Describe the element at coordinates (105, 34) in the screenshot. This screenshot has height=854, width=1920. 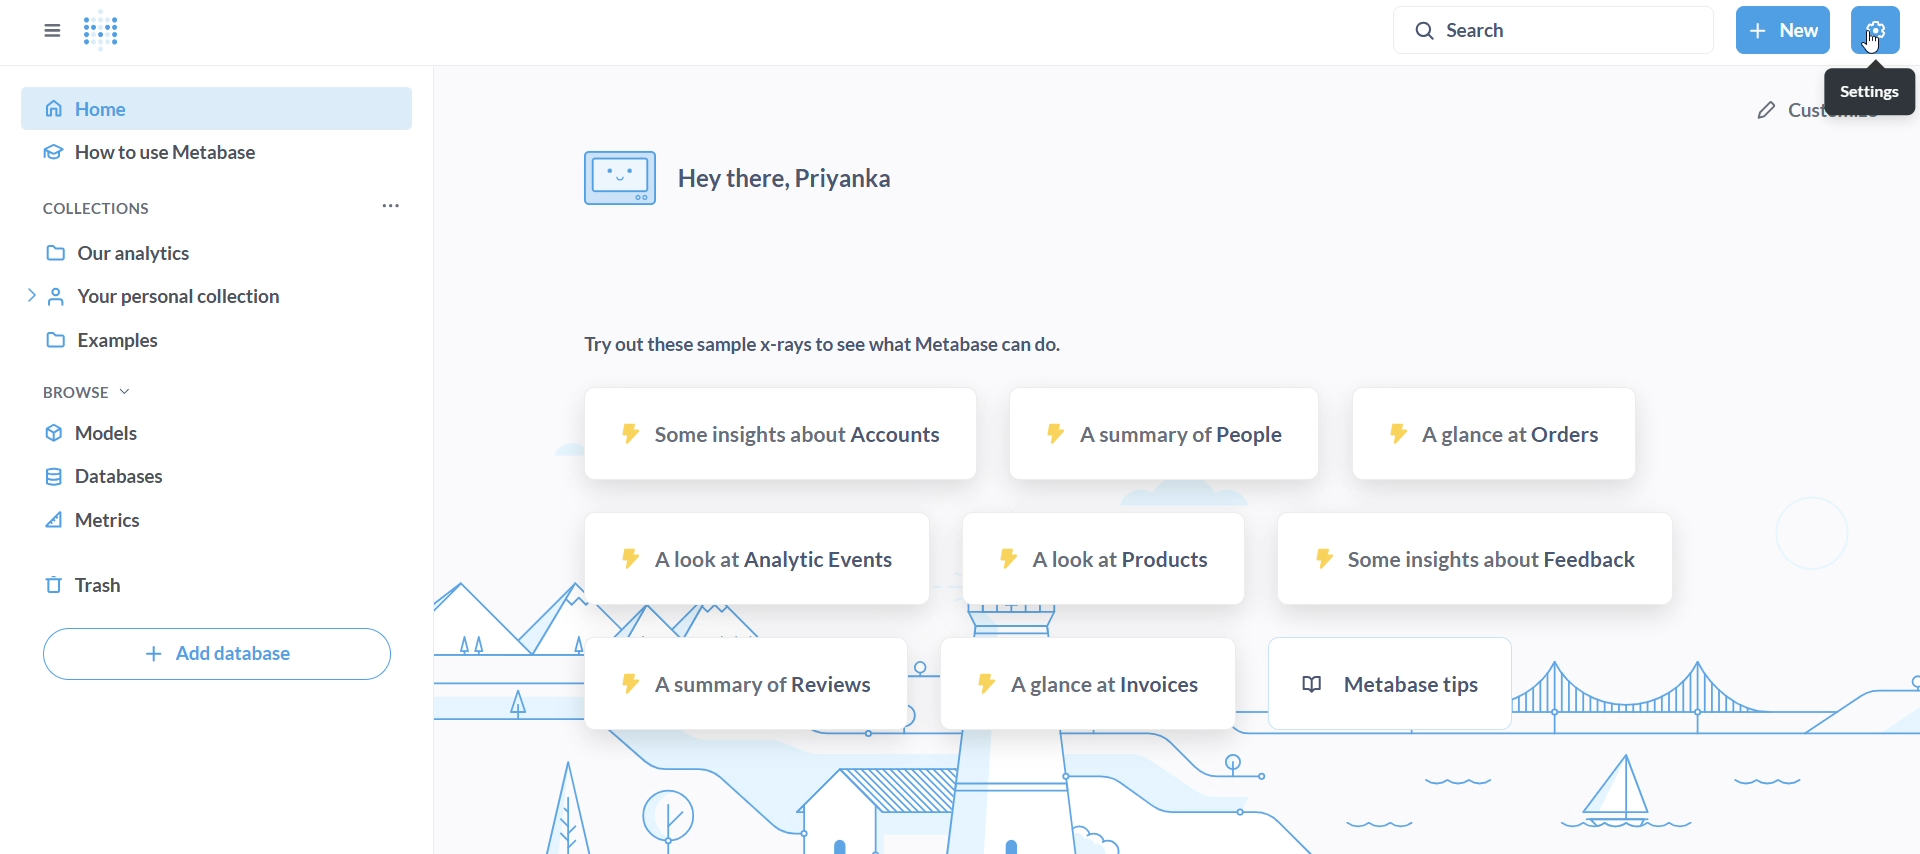
I see `logo` at that location.